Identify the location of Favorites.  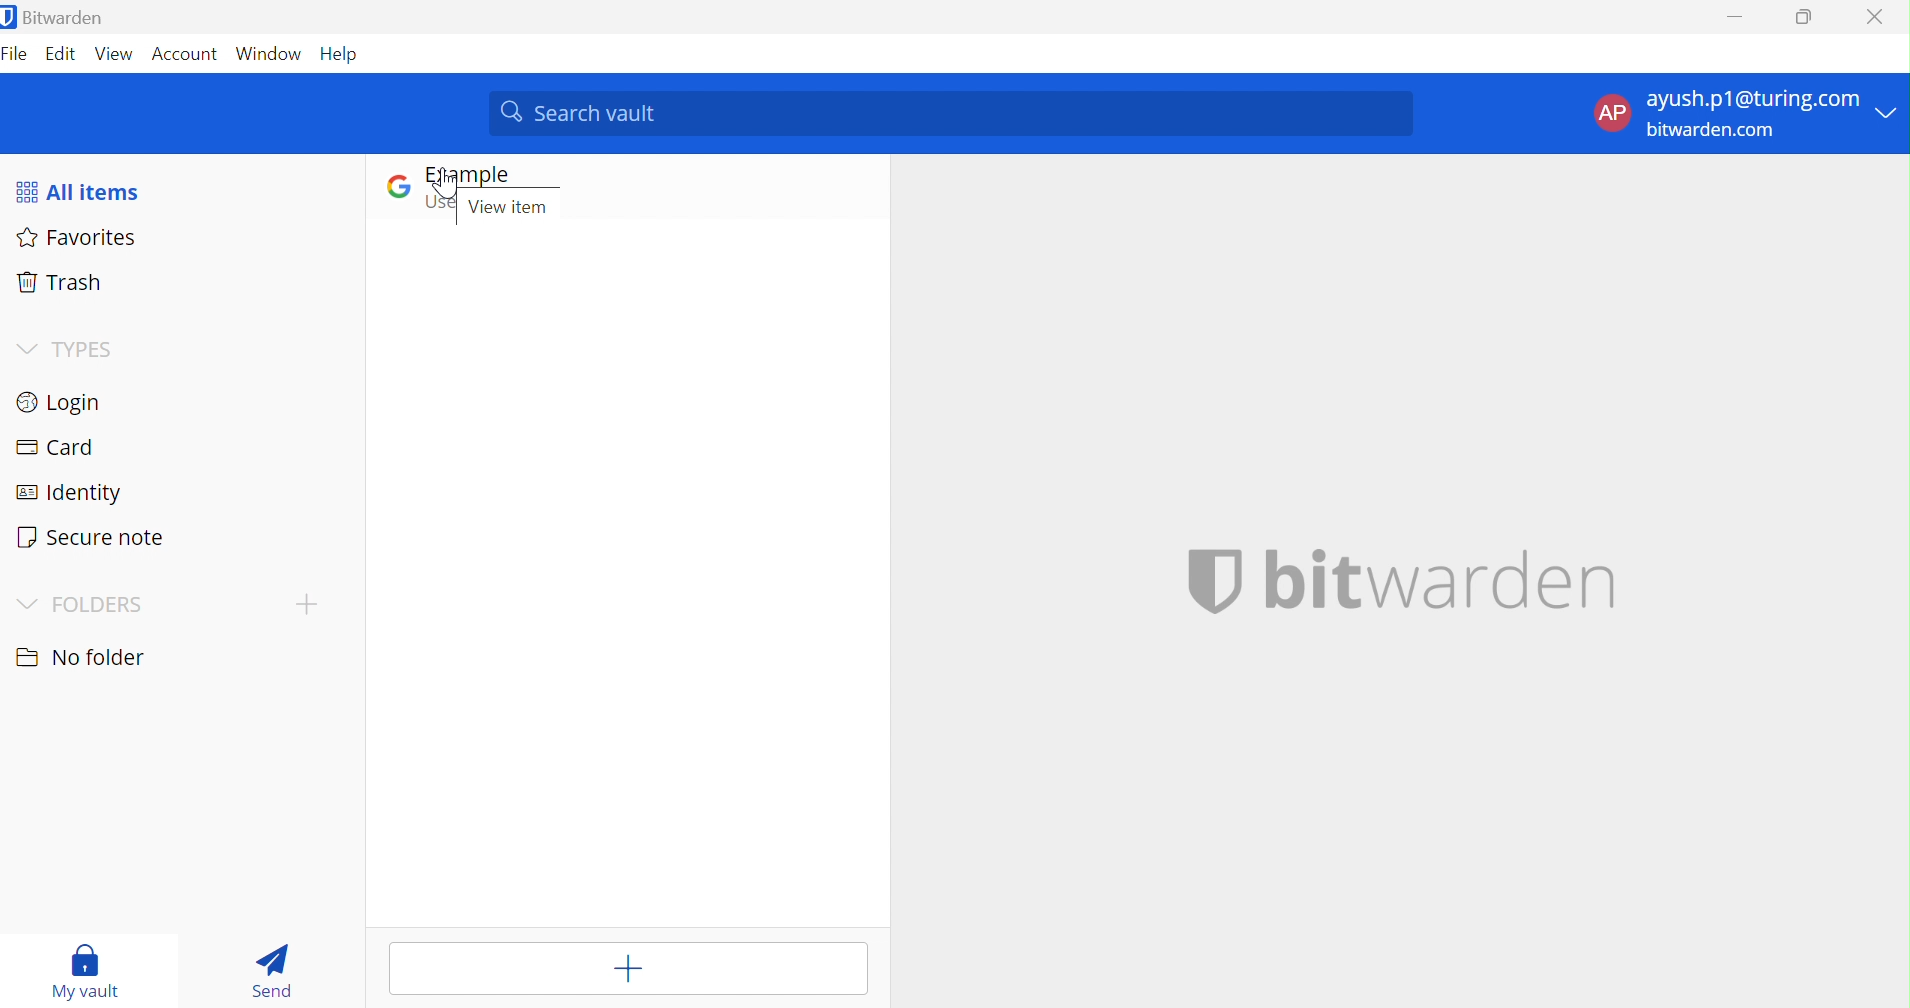
(83, 239).